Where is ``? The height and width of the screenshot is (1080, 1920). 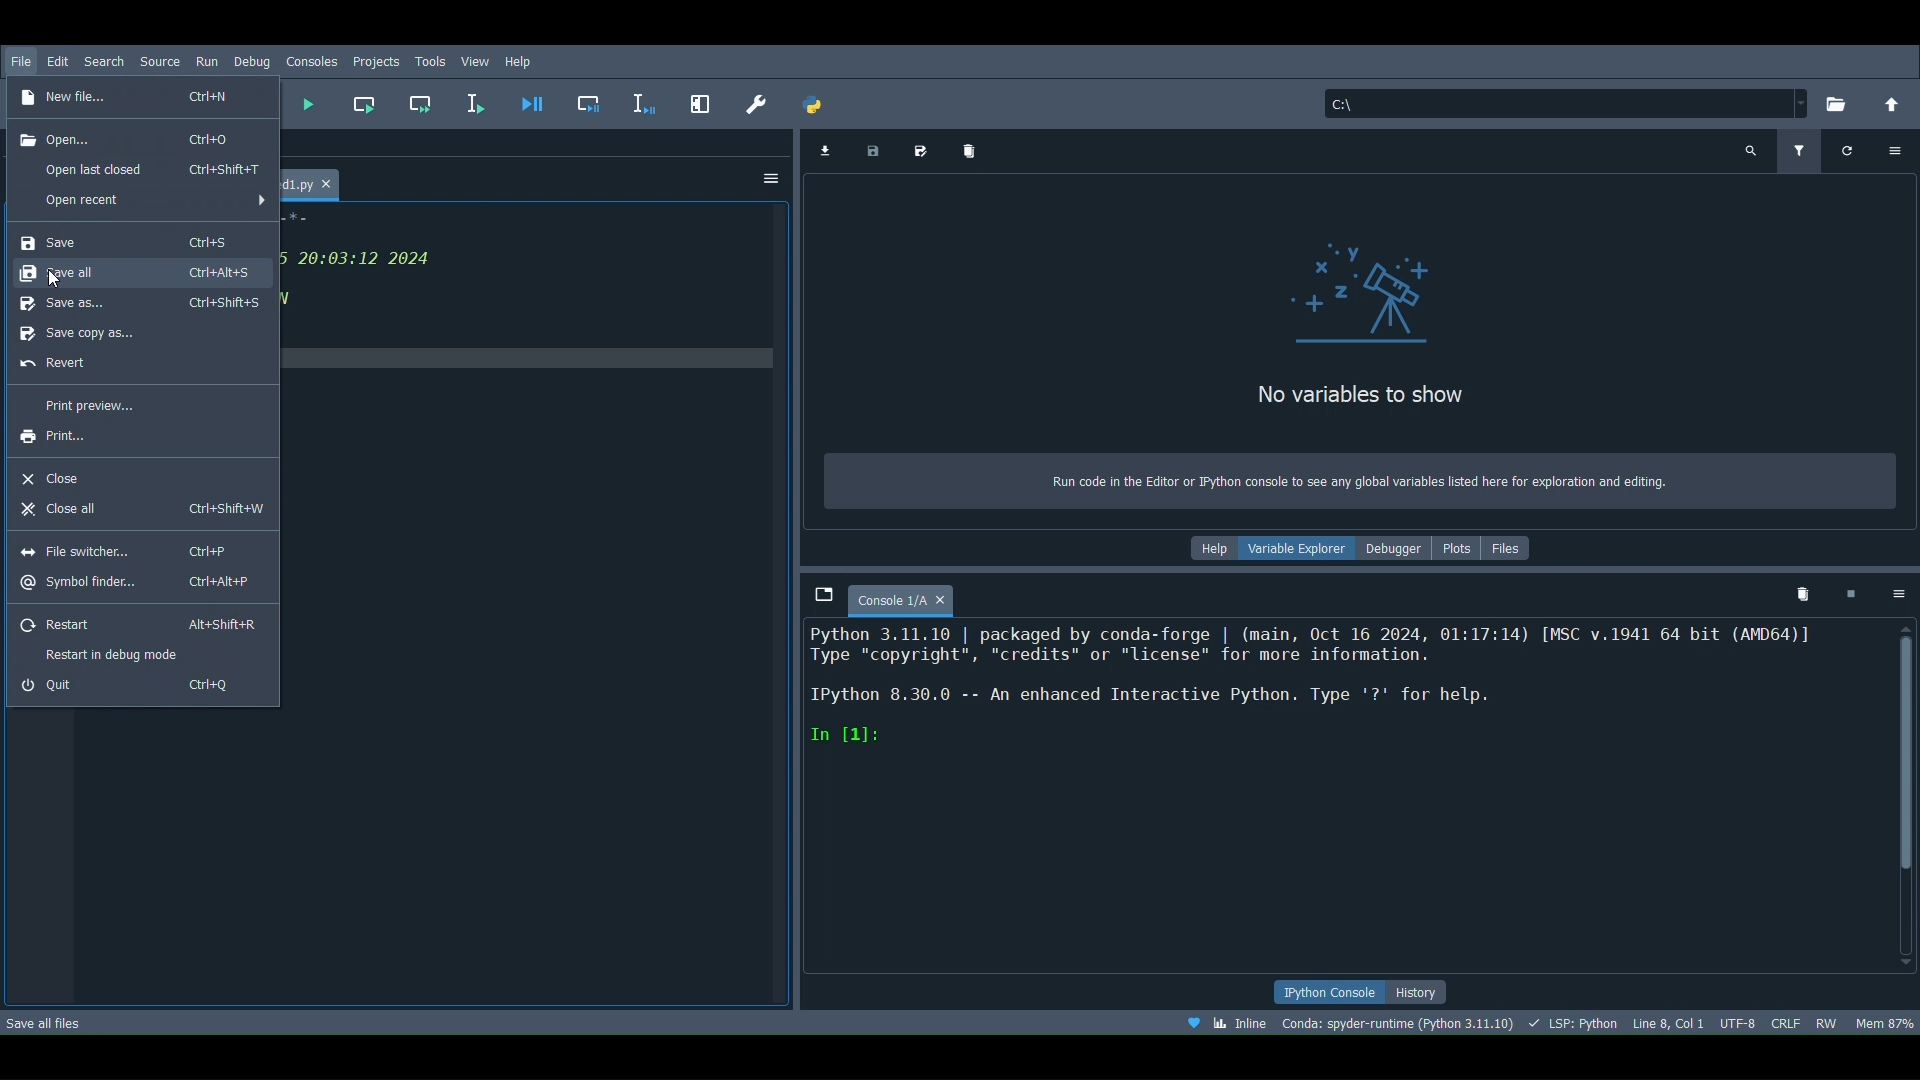
 is located at coordinates (592, 106).